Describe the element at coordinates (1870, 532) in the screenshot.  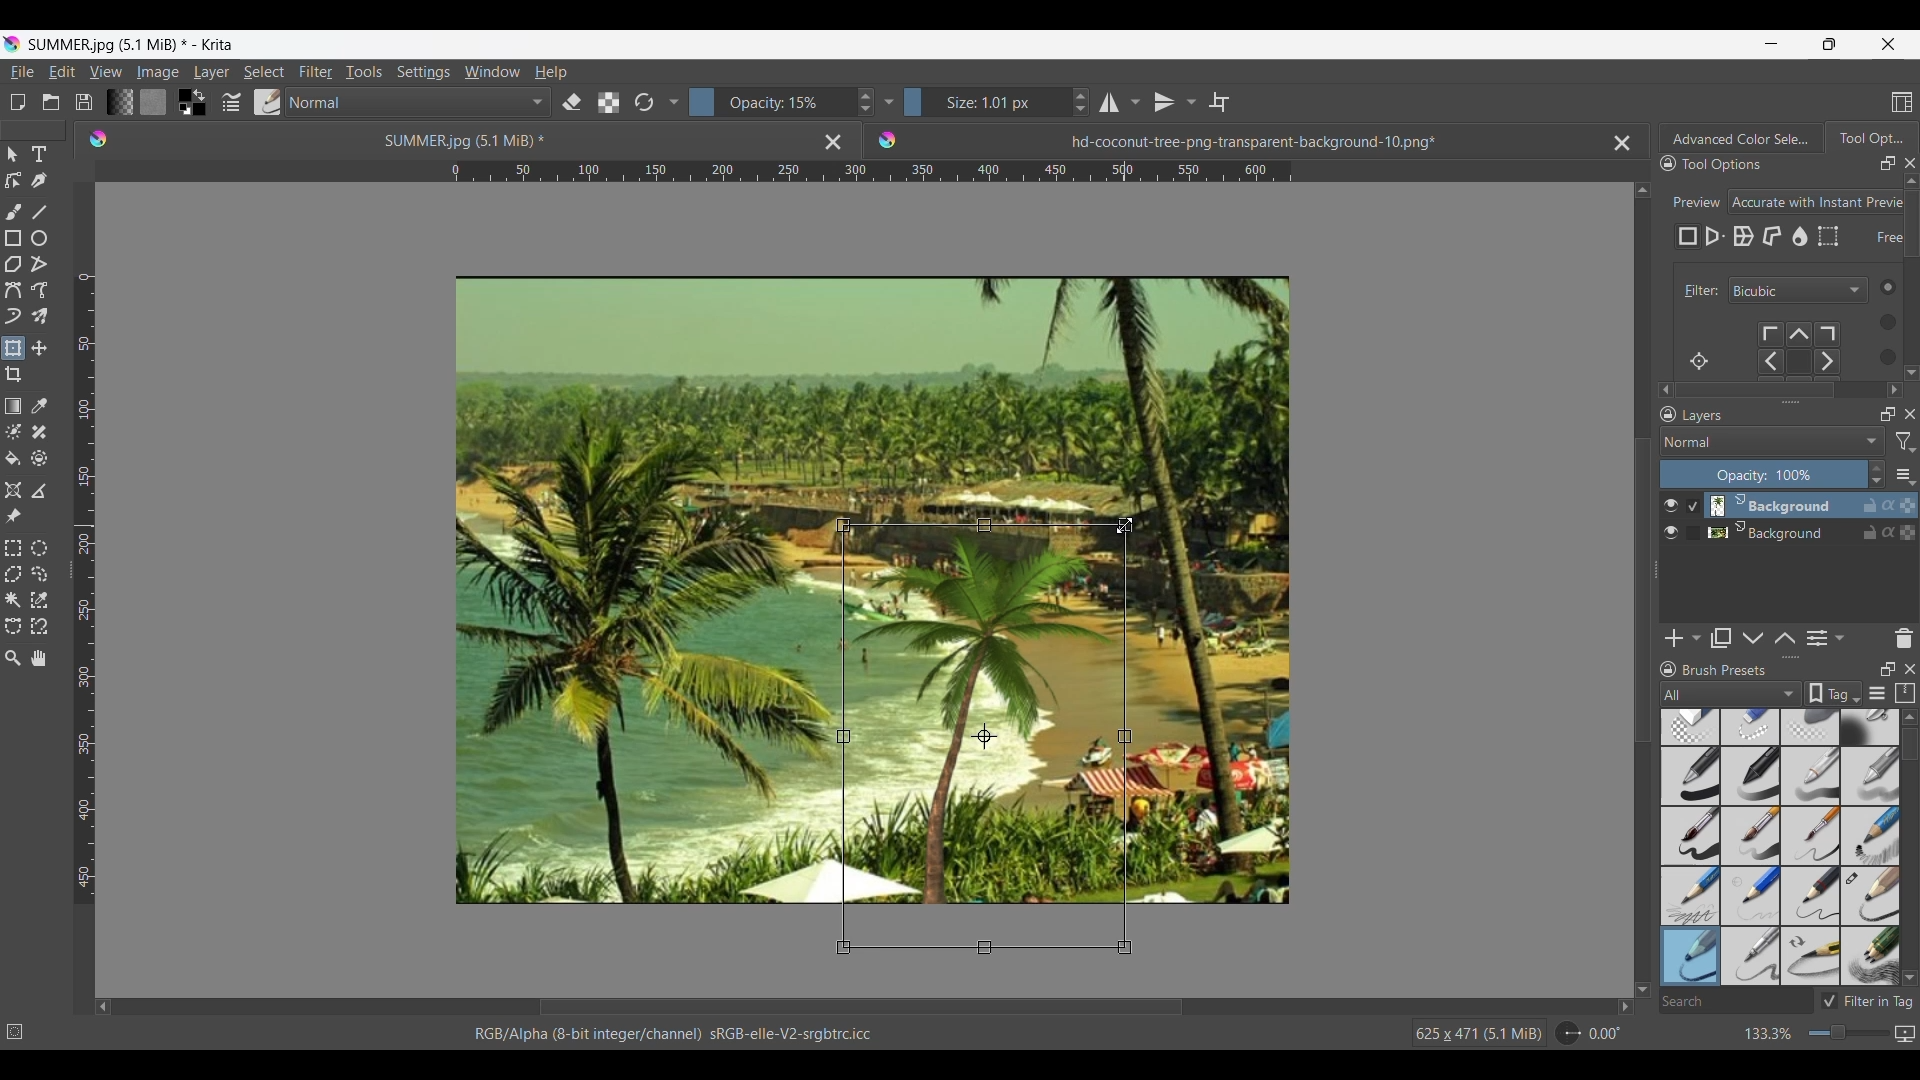
I see `Lock layer` at that location.